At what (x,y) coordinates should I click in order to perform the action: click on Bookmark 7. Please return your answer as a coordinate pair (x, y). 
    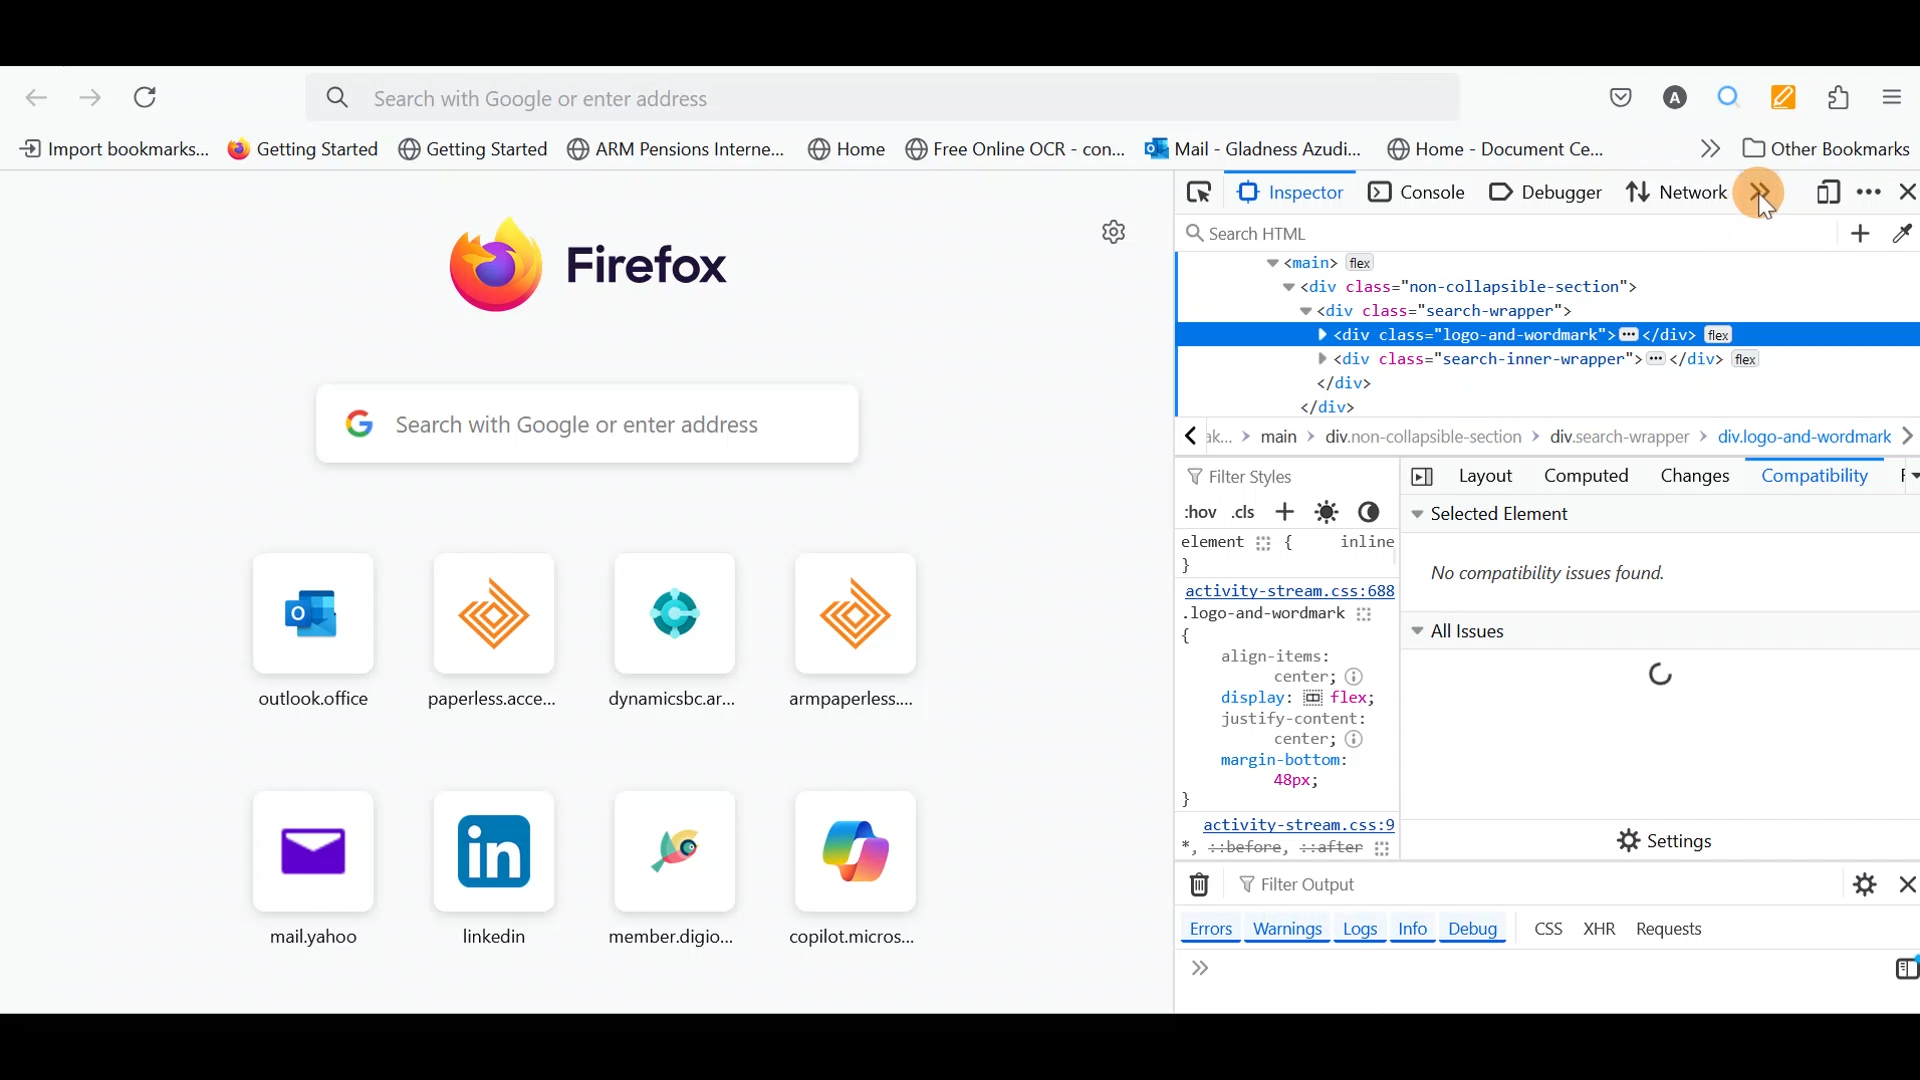
    Looking at the image, I should click on (1251, 150).